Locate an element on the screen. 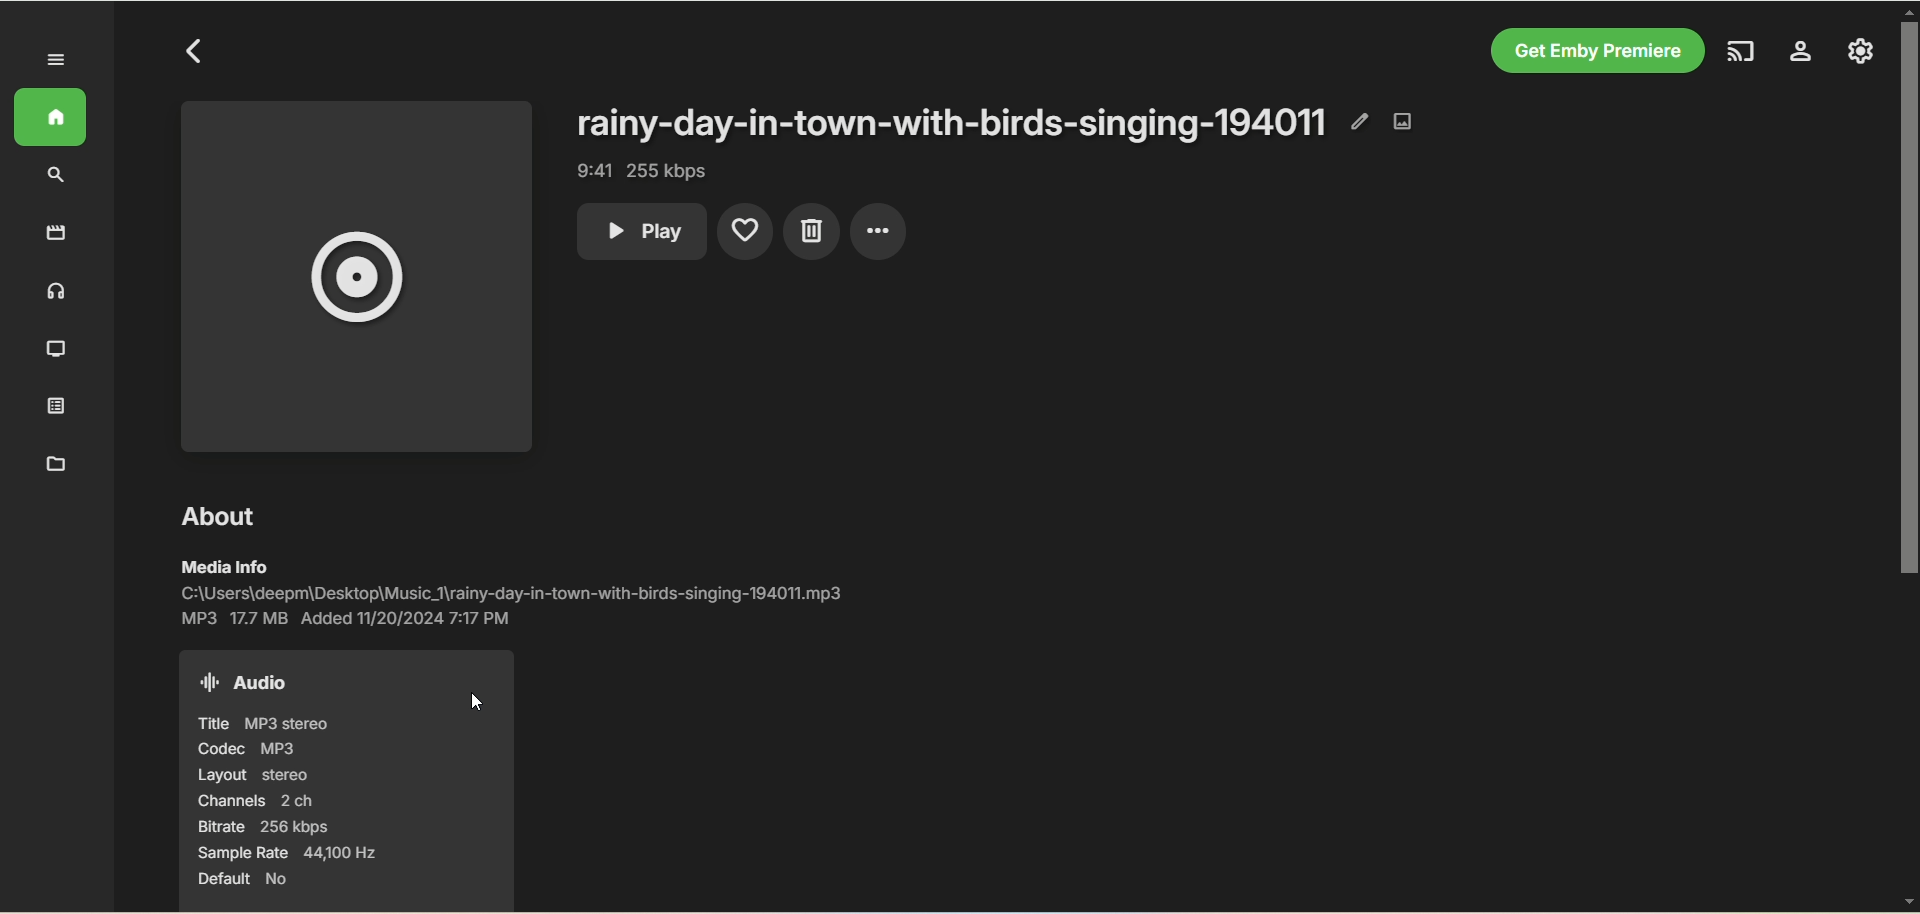  title mp3 stereo is located at coordinates (263, 722).